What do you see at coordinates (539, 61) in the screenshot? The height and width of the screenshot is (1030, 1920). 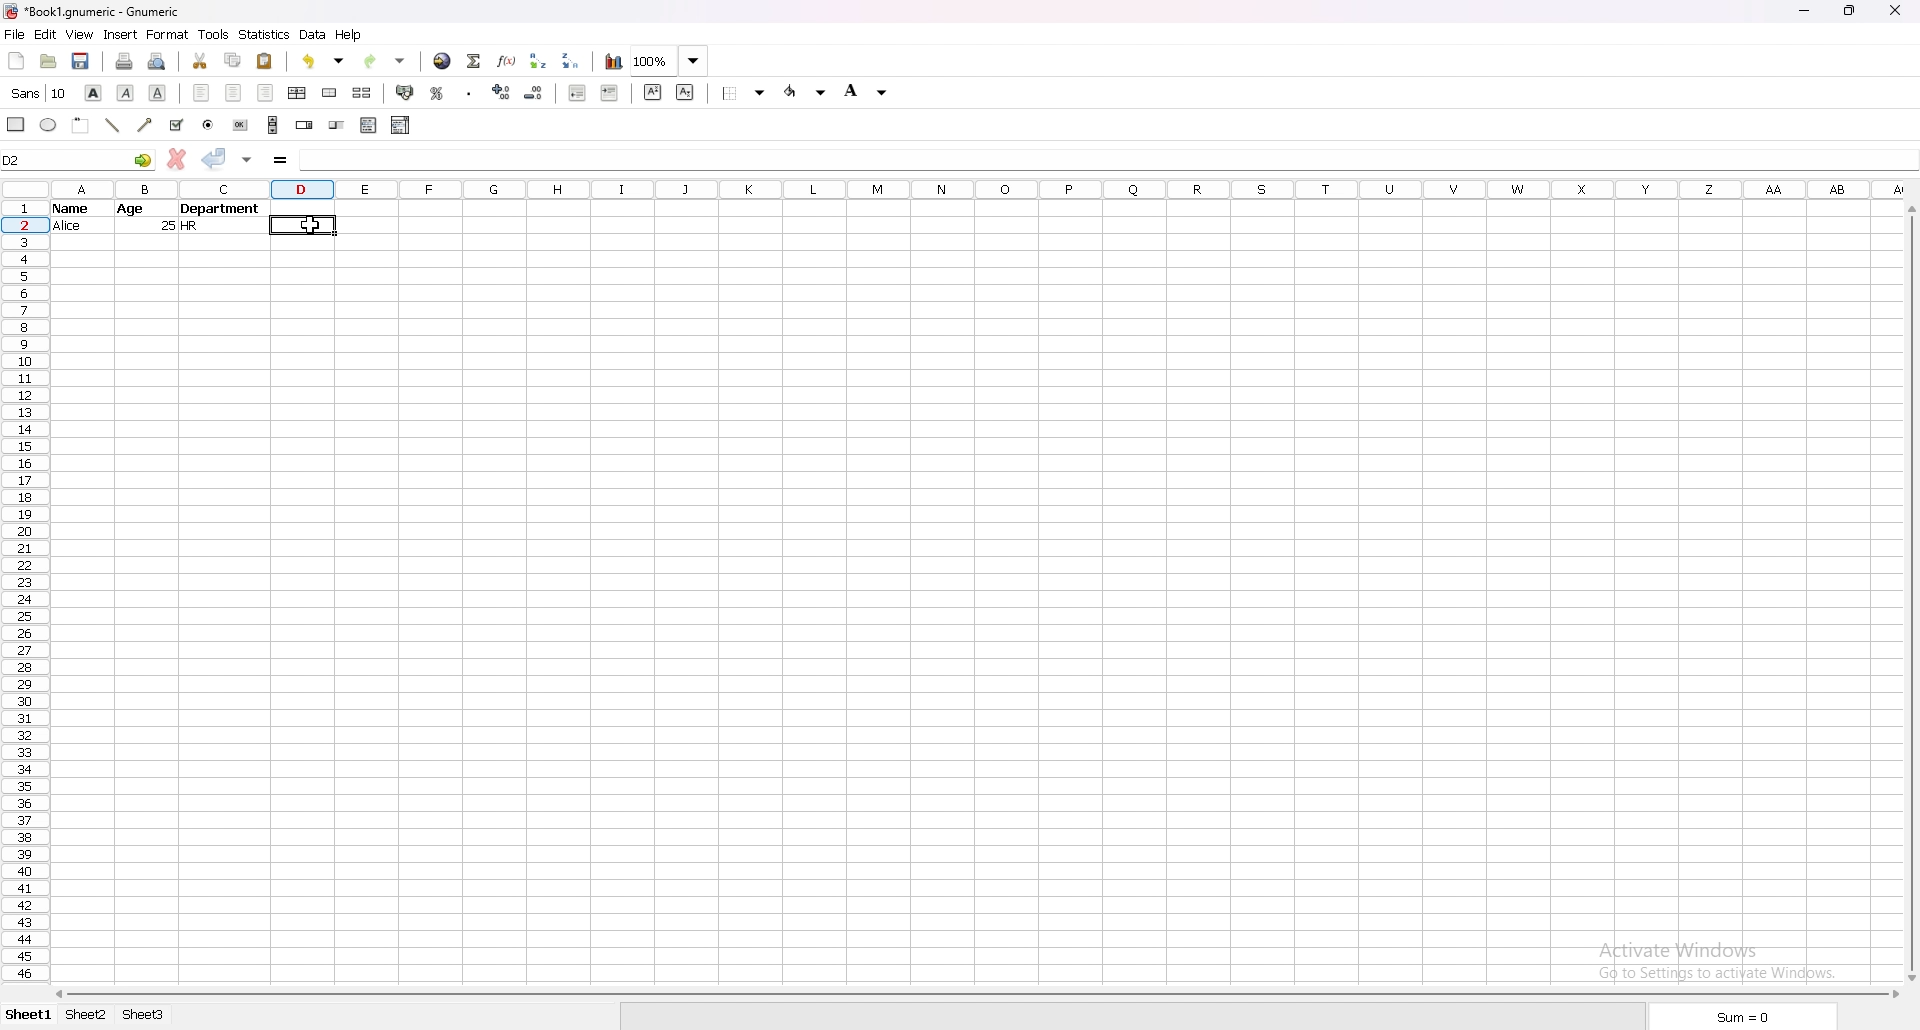 I see `sort ascending` at bounding box center [539, 61].